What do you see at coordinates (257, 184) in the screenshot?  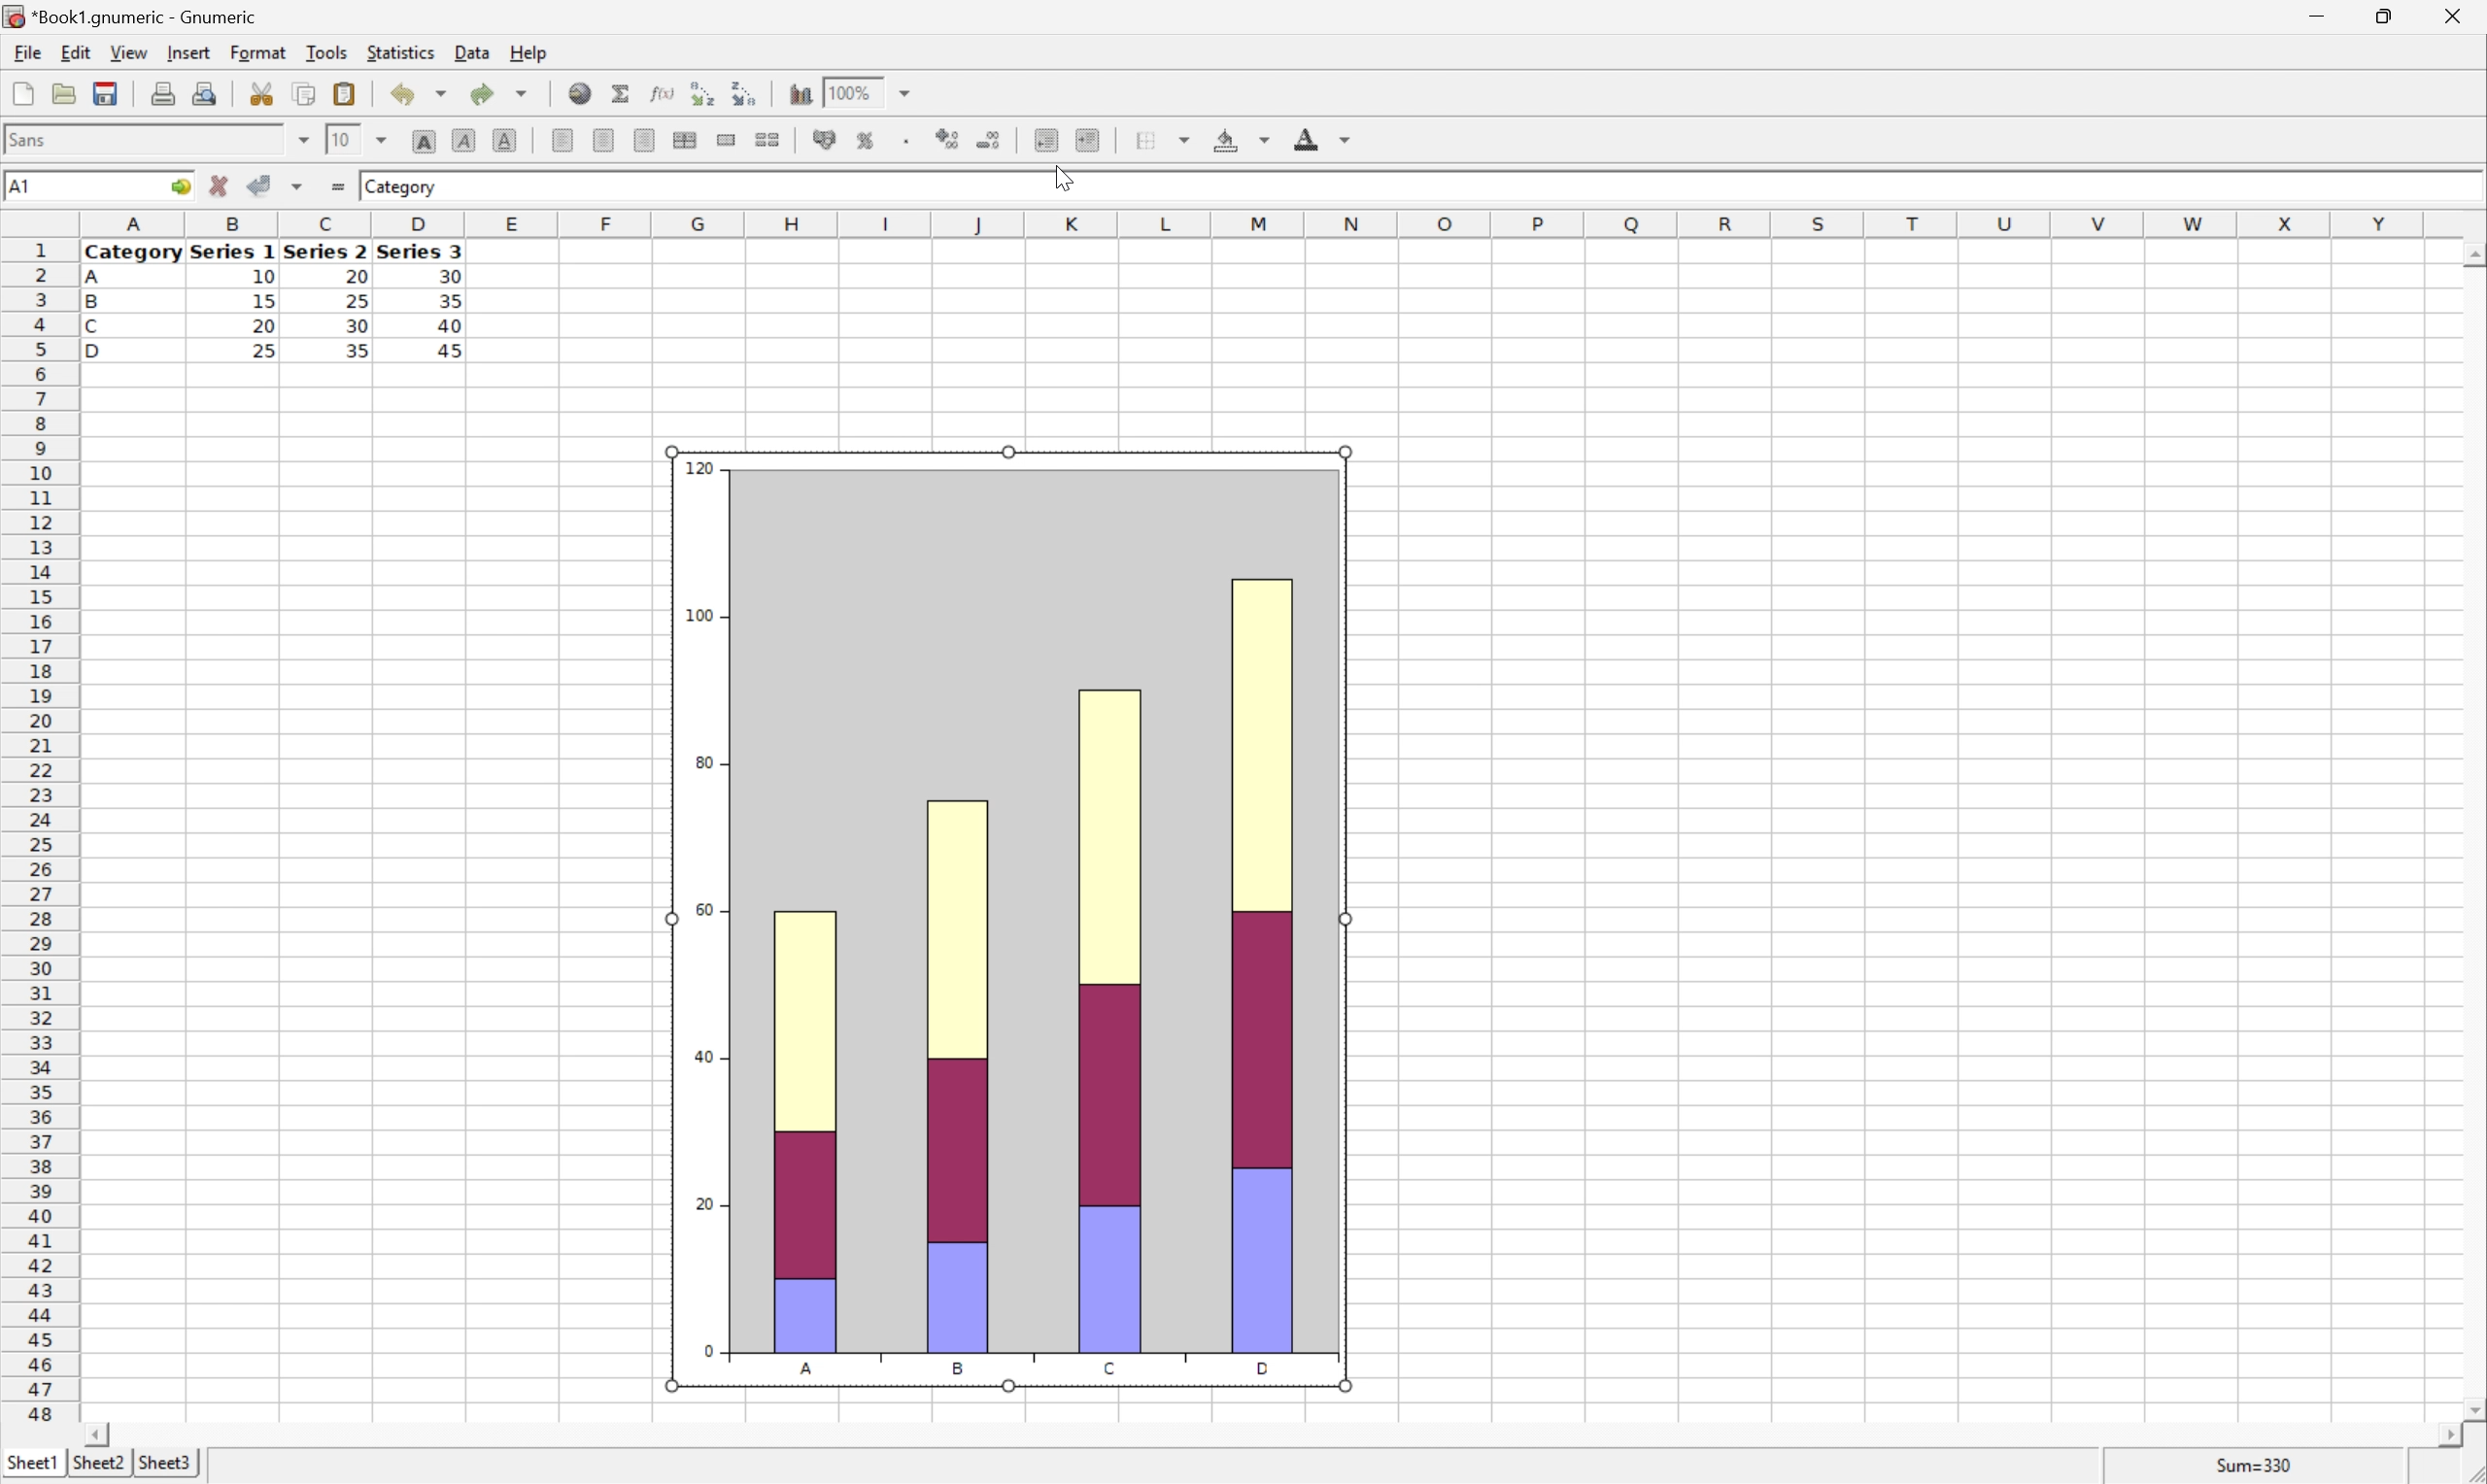 I see `Accept changes` at bounding box center [257, 184].